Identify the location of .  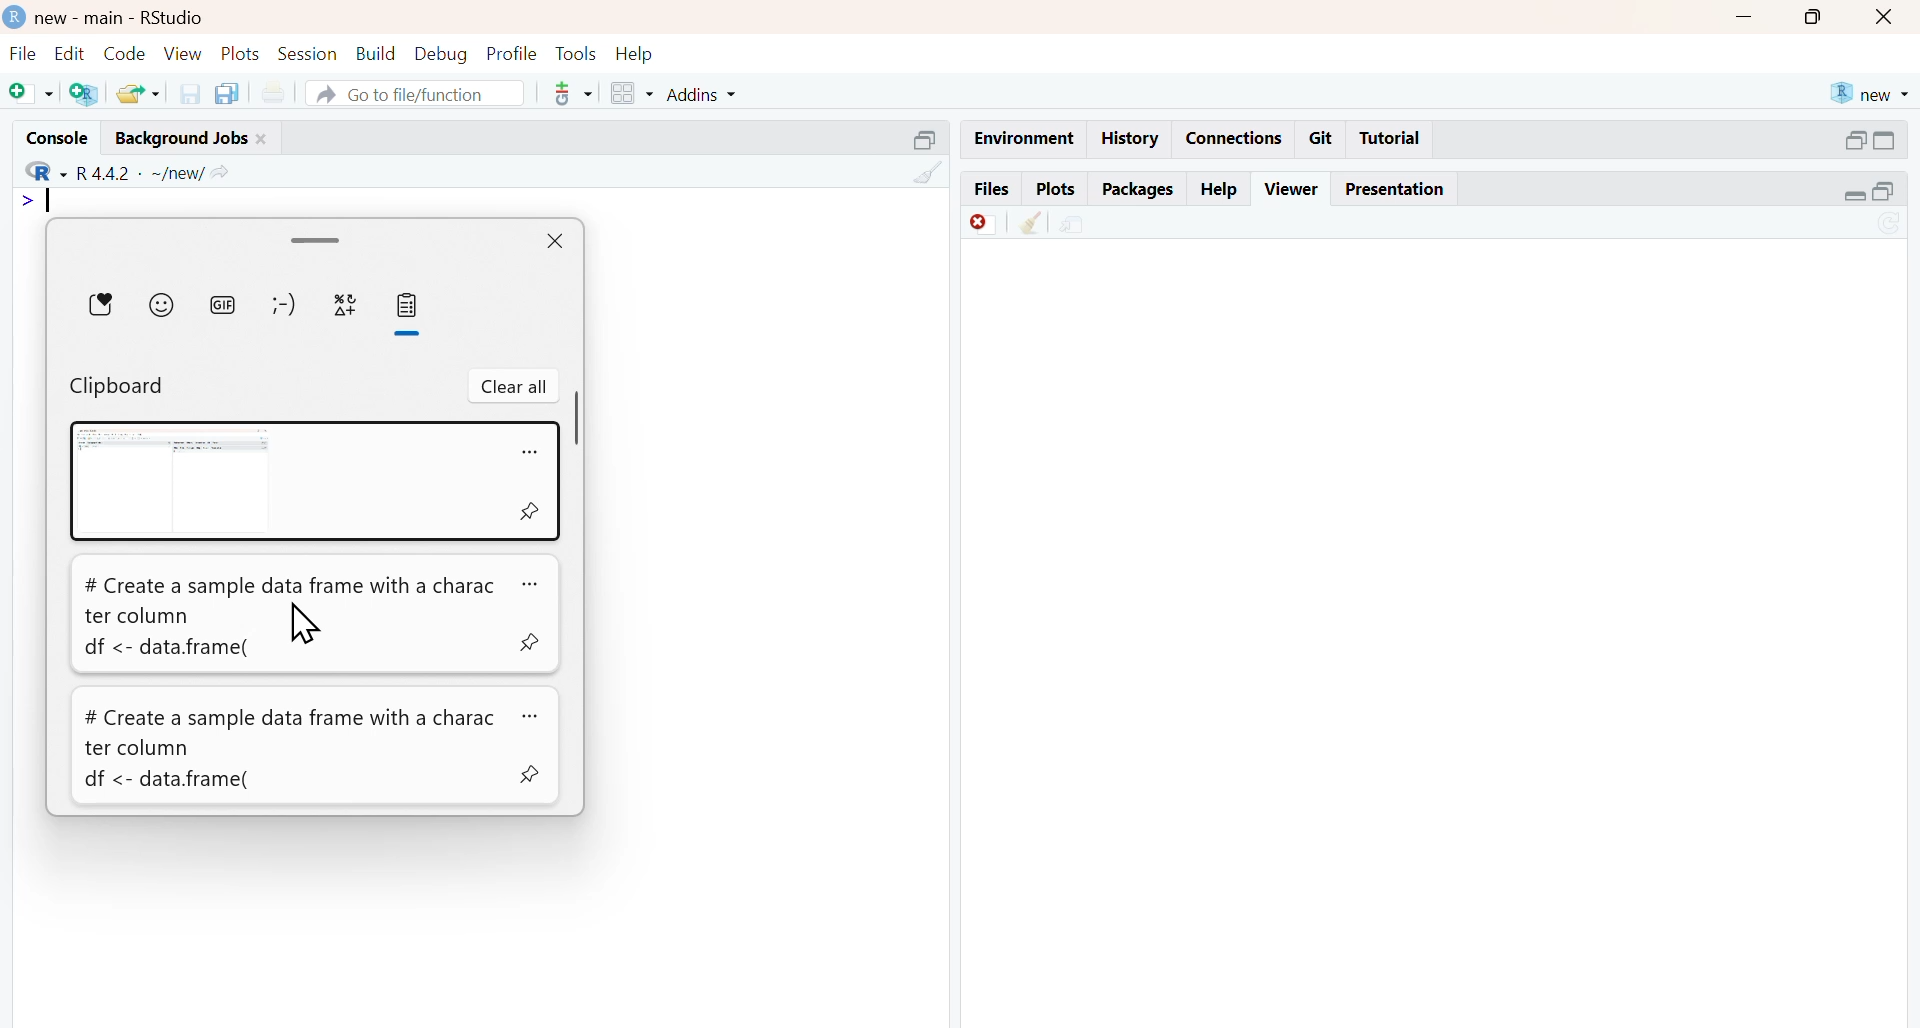
(927, 141).